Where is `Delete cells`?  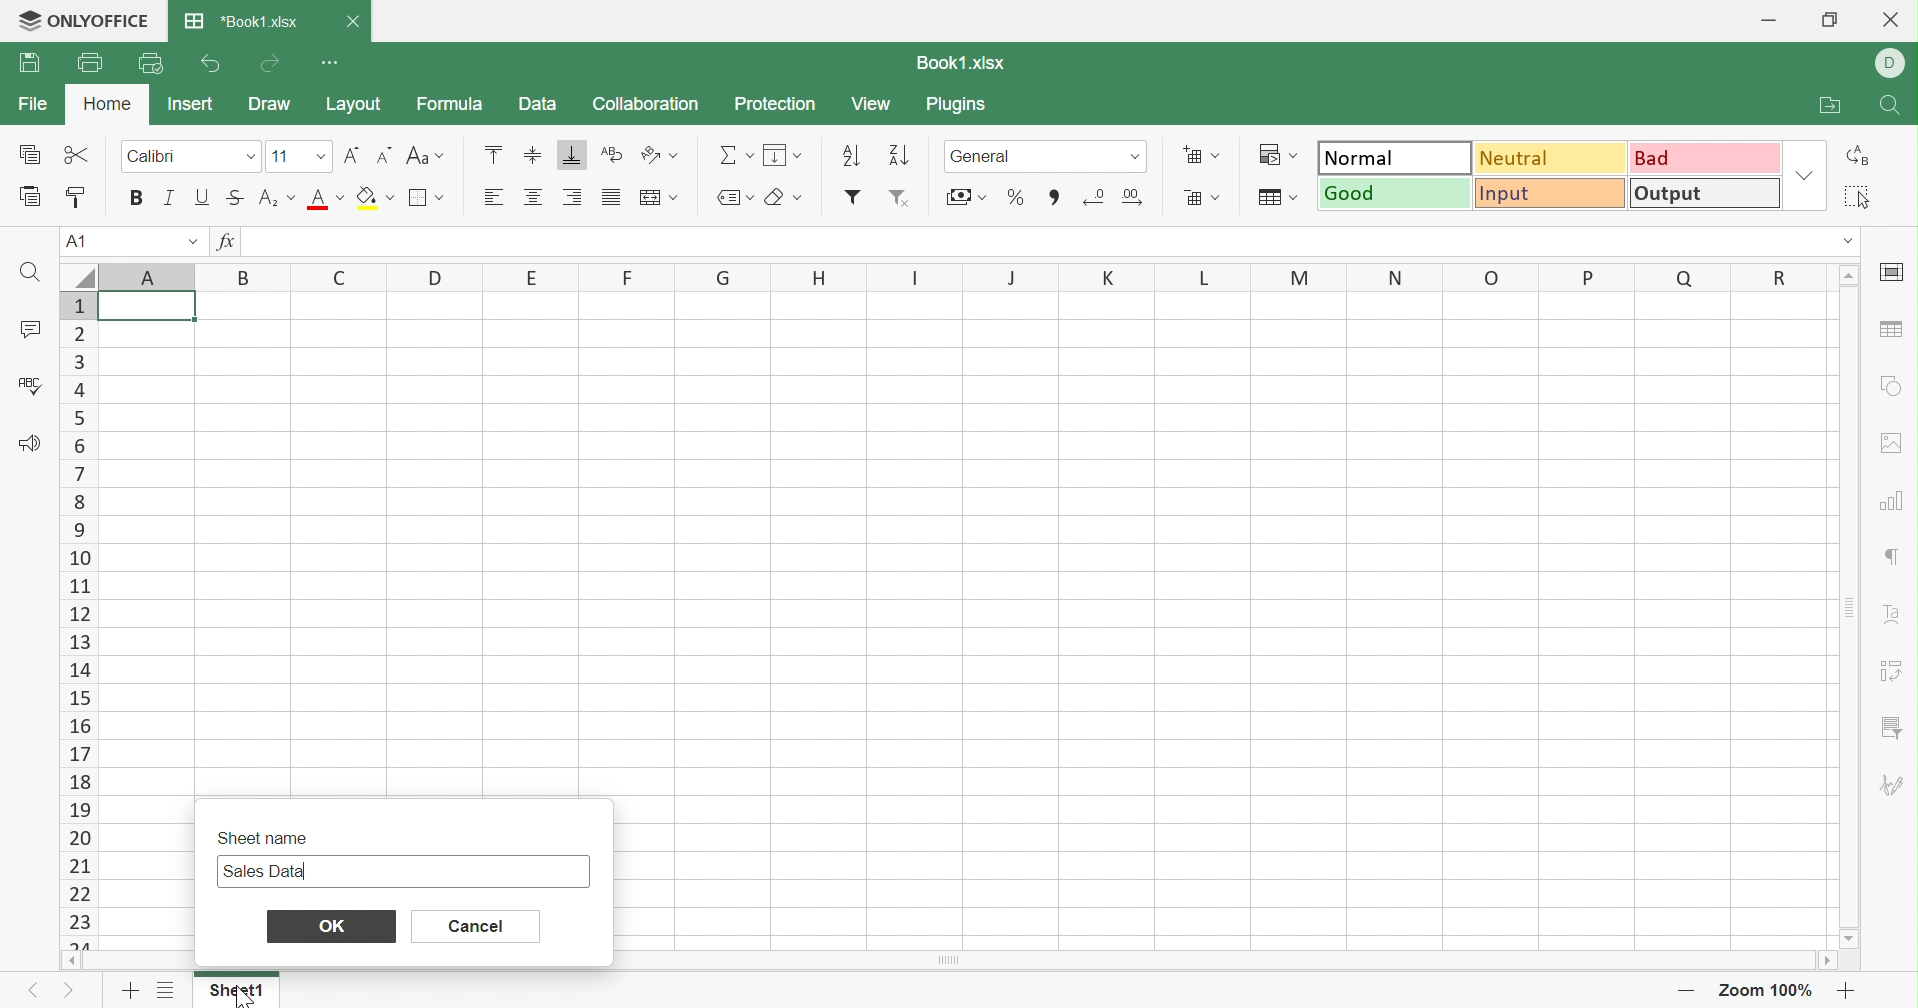 Delete cells is located at coordinates (1200, 198).